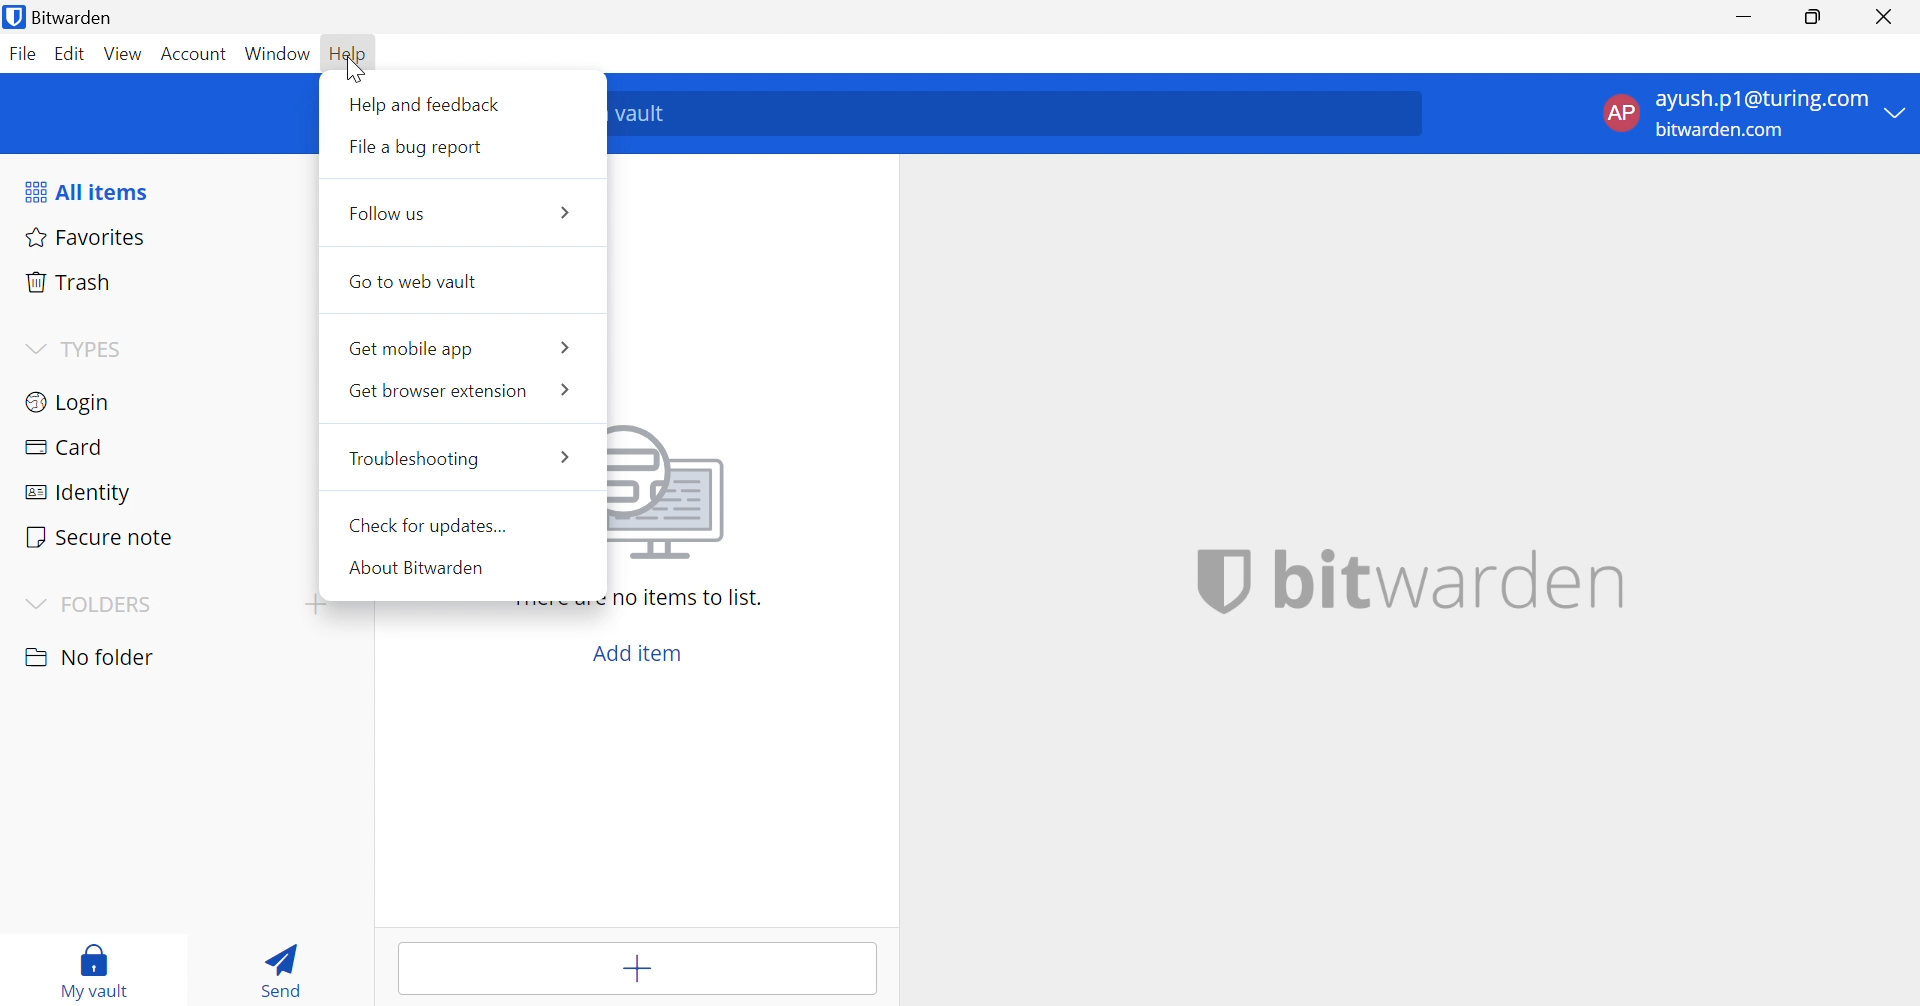 This screenshot has height=1006, width=1920. What do you see at coordinates (1749, 113) in the screenshot?
I see `account menu` at bounding box center [1749, 113].